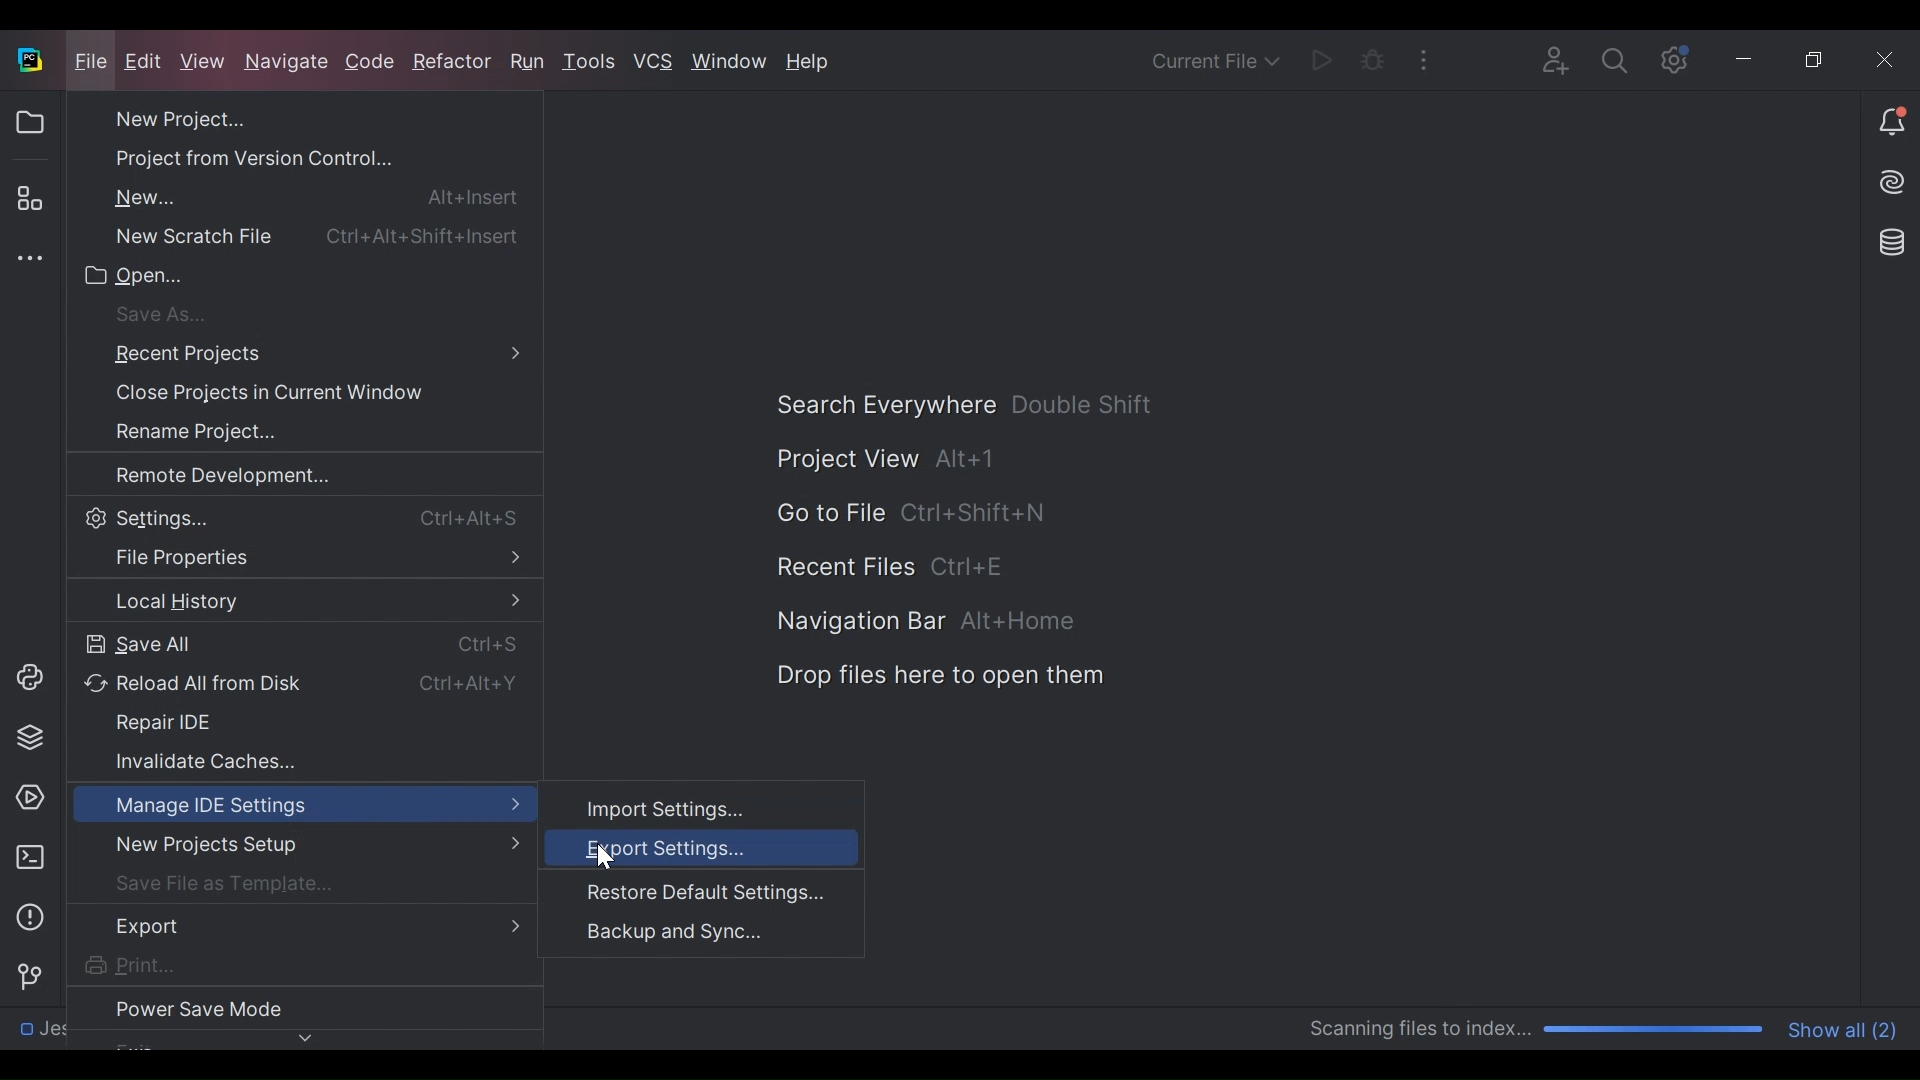  What do you see at coordinates (730, 61) in the screenshot?
I see `Window` at bounding box center [730, 61].